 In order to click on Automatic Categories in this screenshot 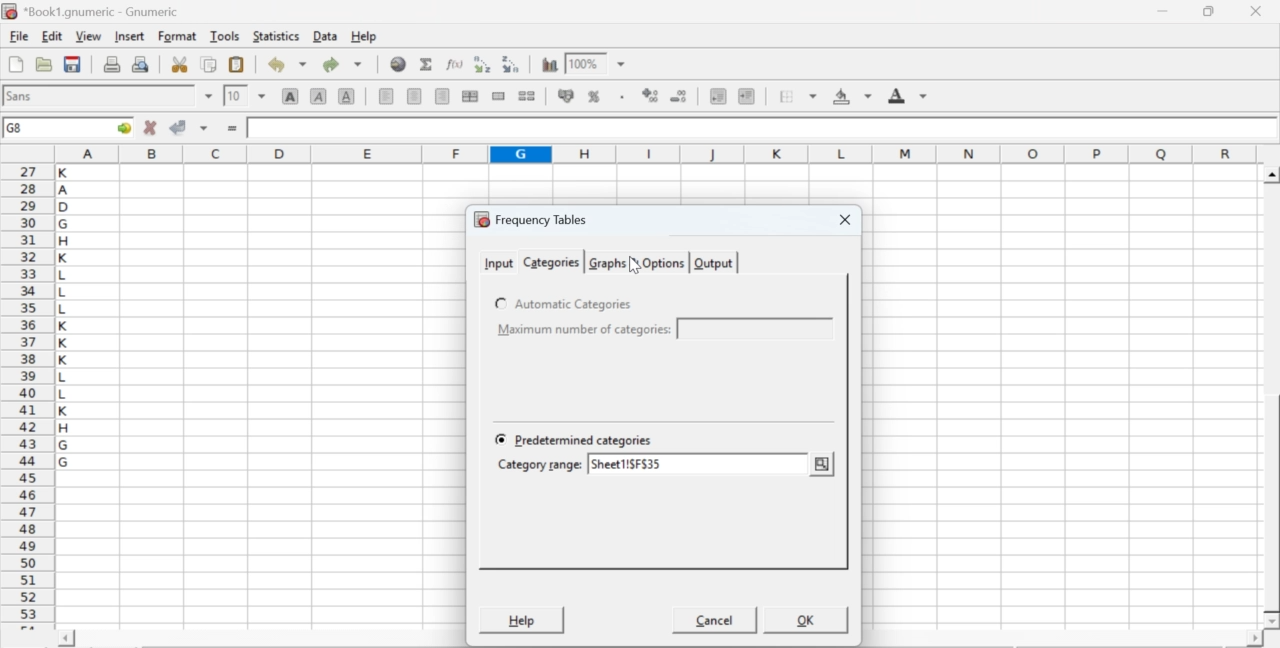, I will do `click(576, 300)`.